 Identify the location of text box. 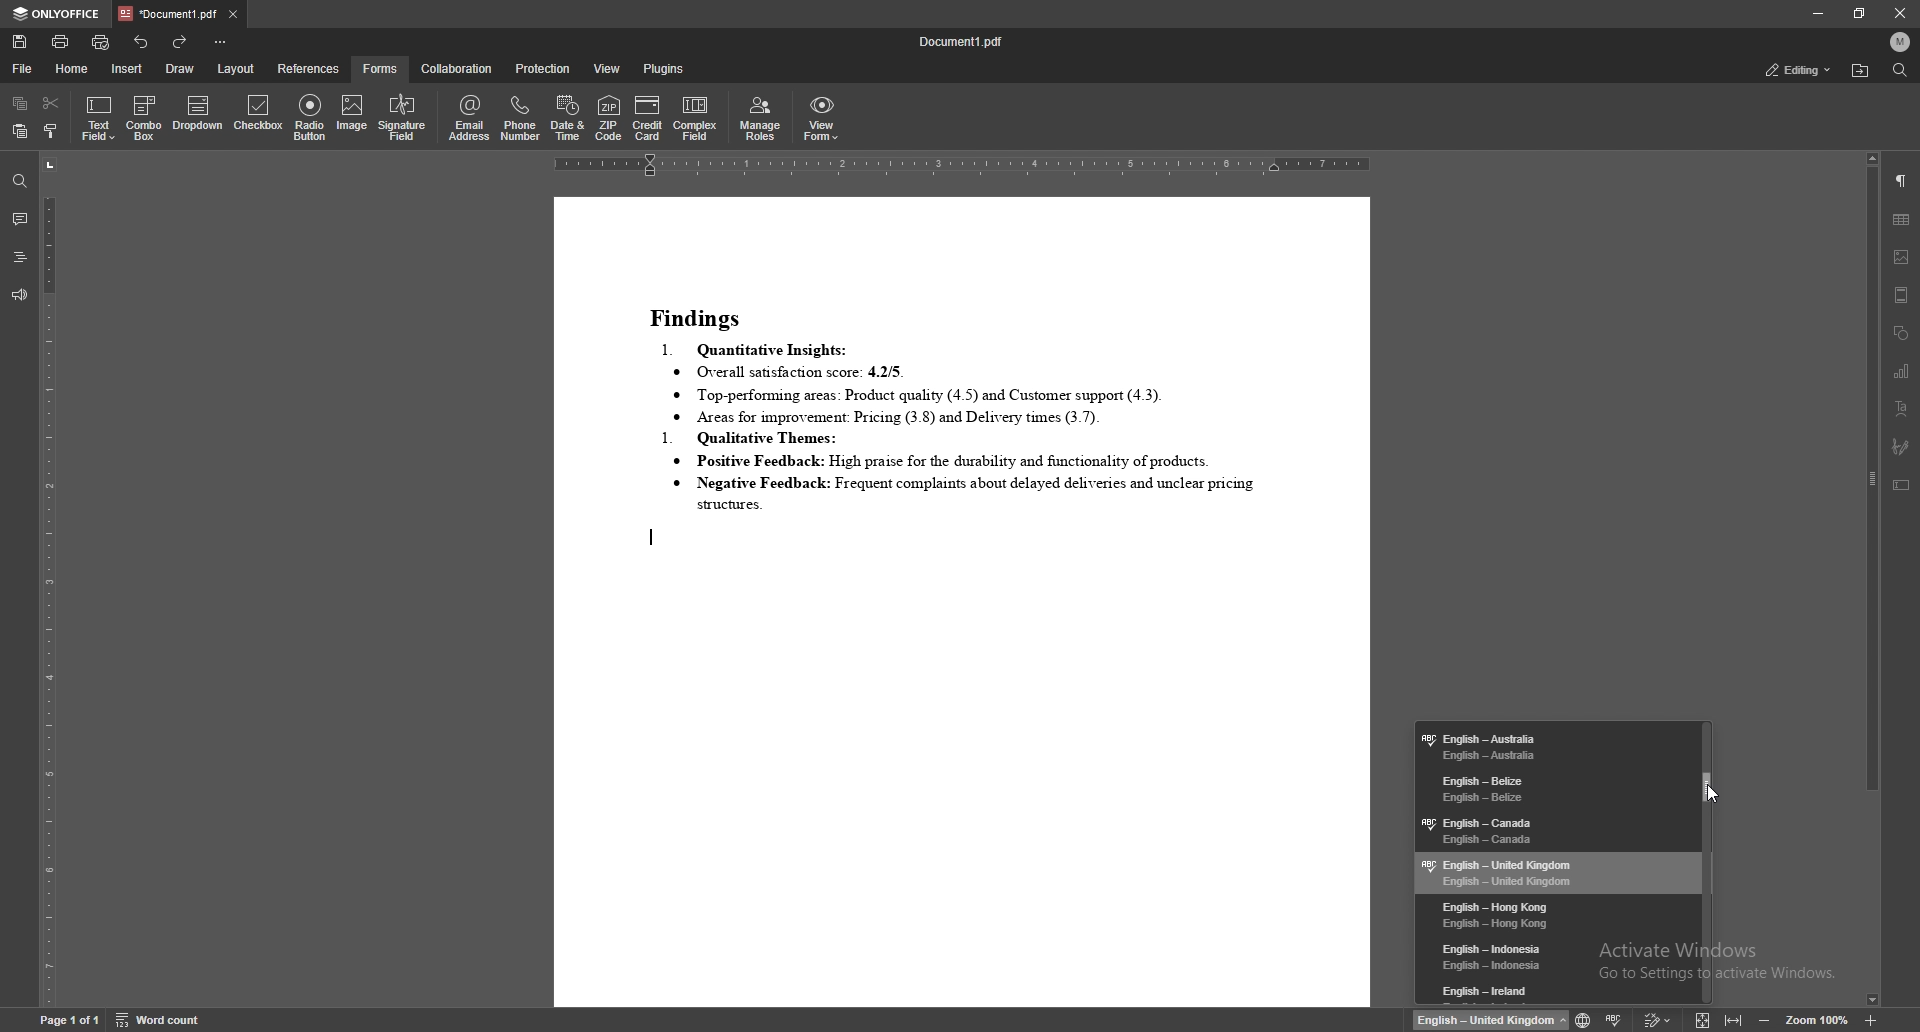
(1901, 485).